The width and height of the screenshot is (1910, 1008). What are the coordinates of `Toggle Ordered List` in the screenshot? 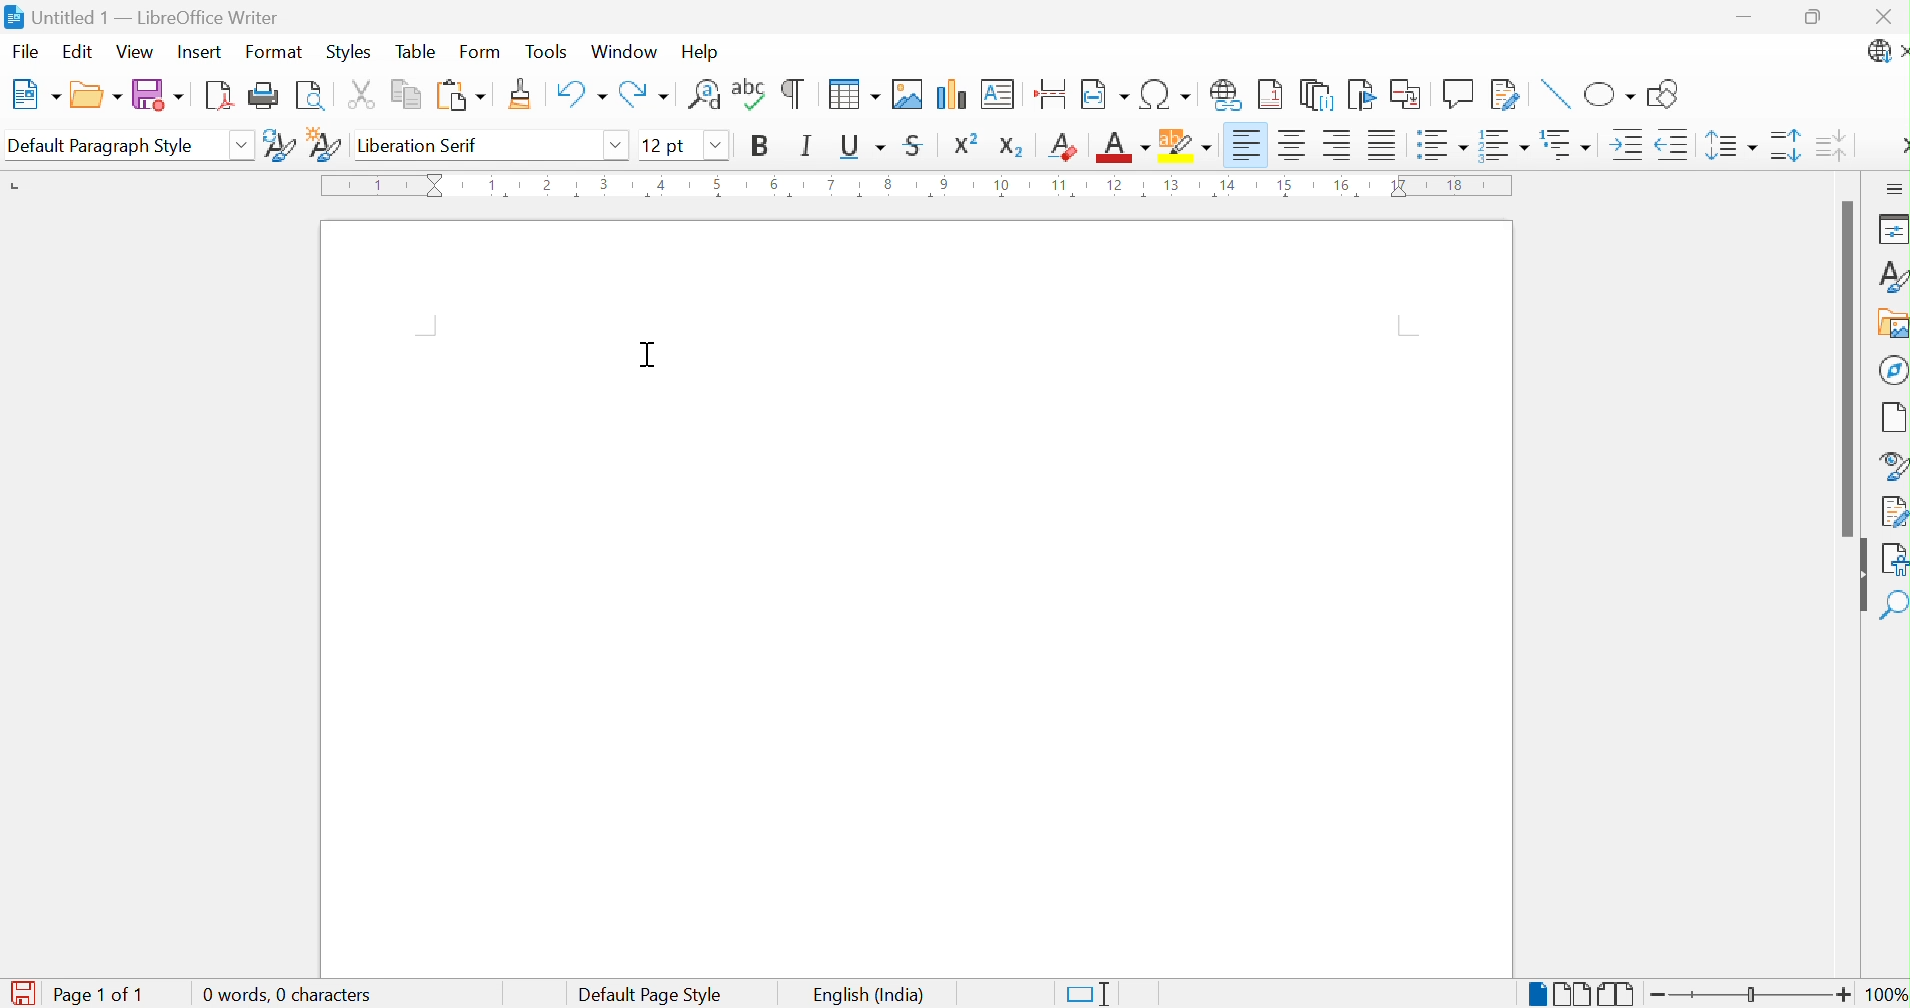 It's located at (1502, 144).